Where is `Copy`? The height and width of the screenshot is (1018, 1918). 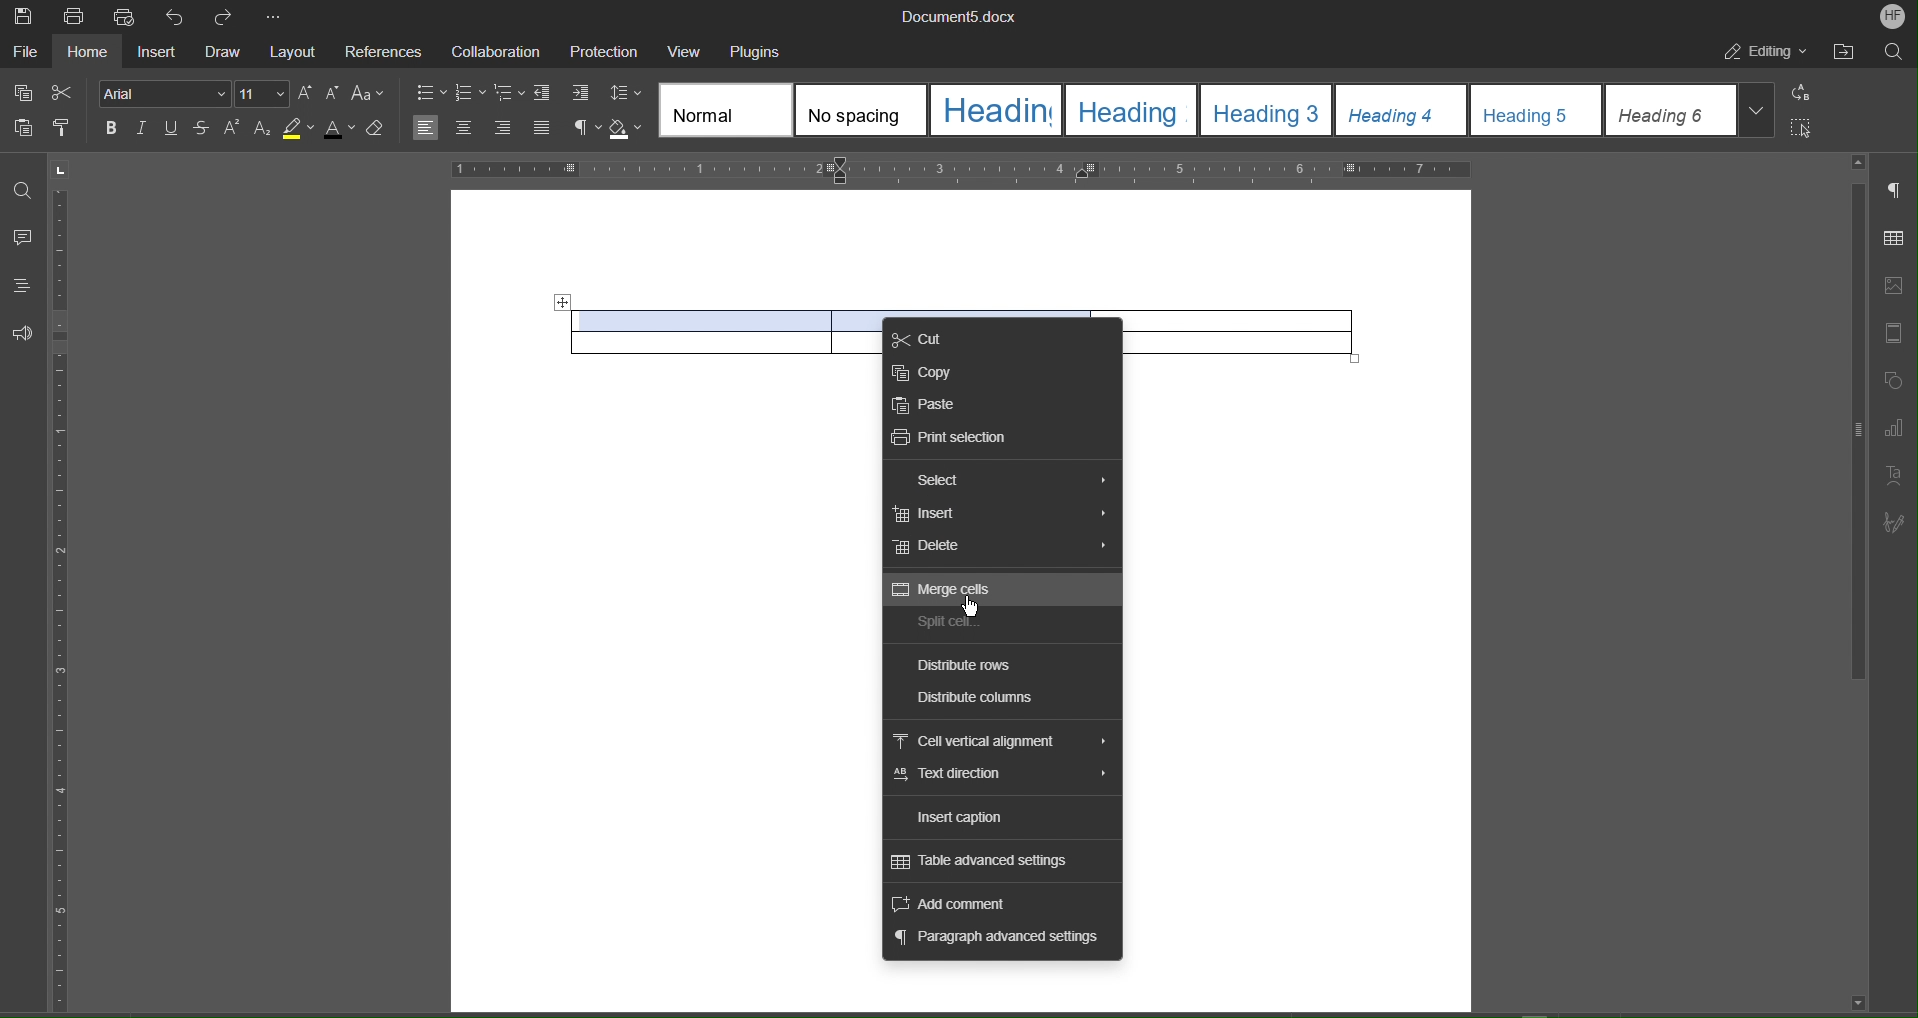 Copy is located at coordinates (20, 91).